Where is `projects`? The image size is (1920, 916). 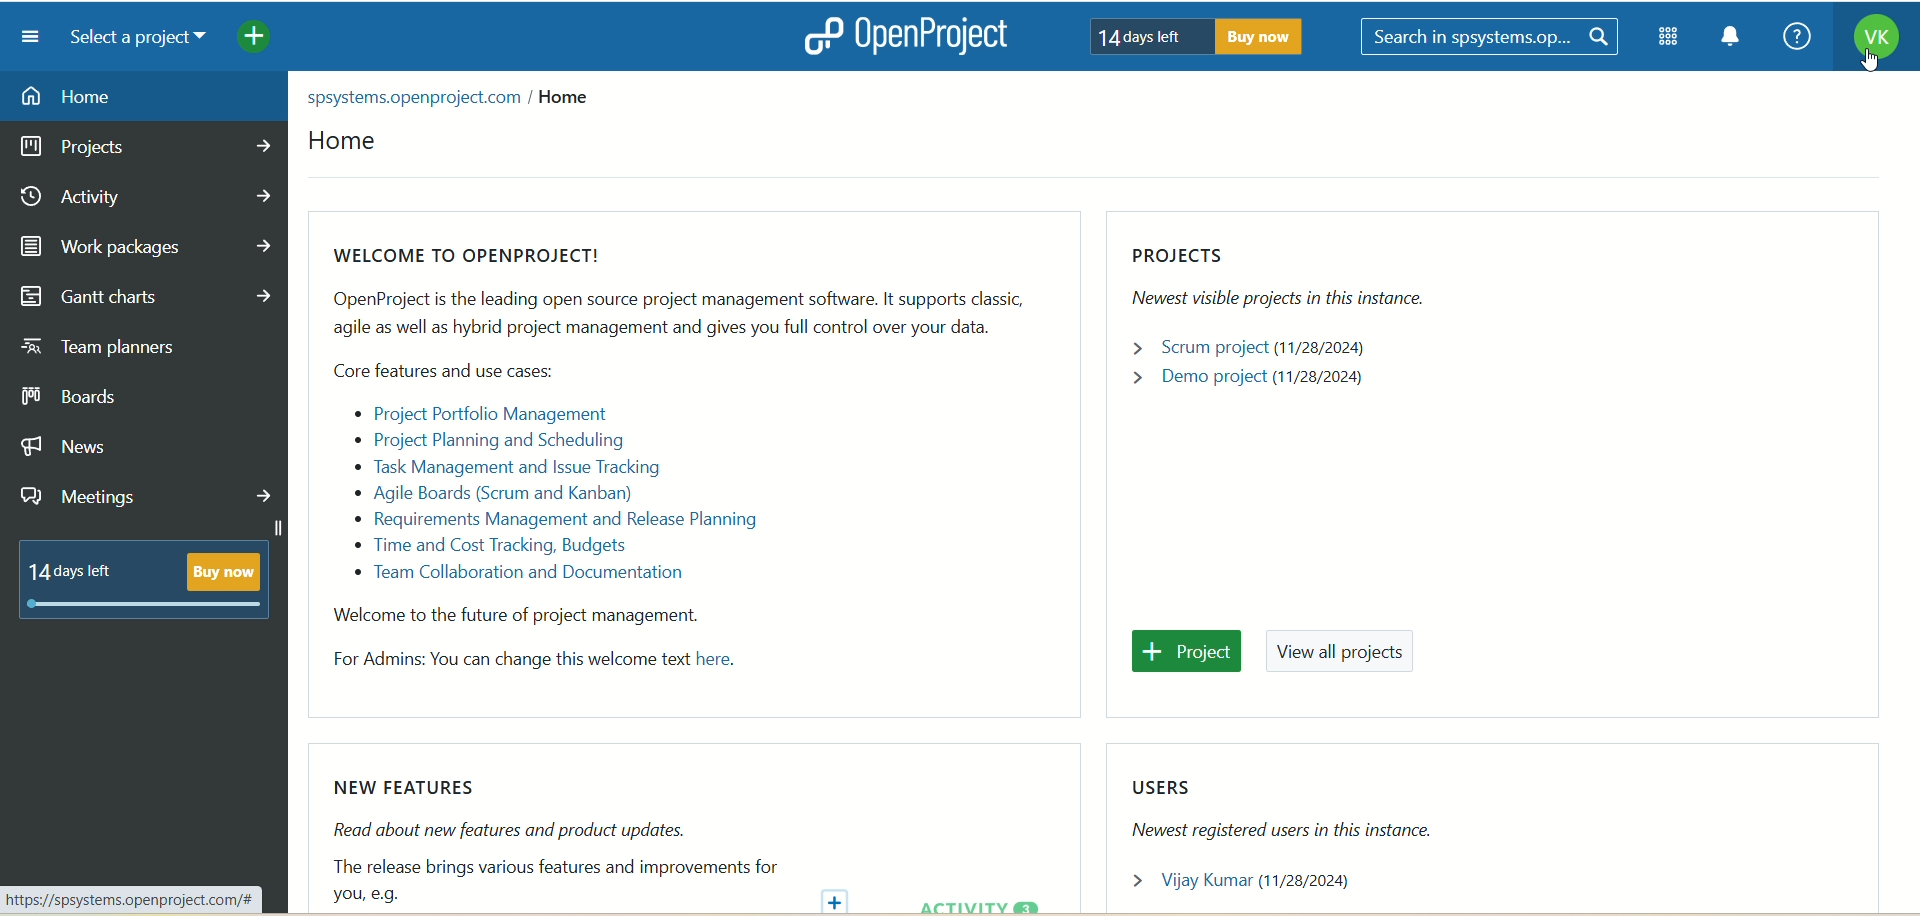
projects is located at coordinates (148, 147).